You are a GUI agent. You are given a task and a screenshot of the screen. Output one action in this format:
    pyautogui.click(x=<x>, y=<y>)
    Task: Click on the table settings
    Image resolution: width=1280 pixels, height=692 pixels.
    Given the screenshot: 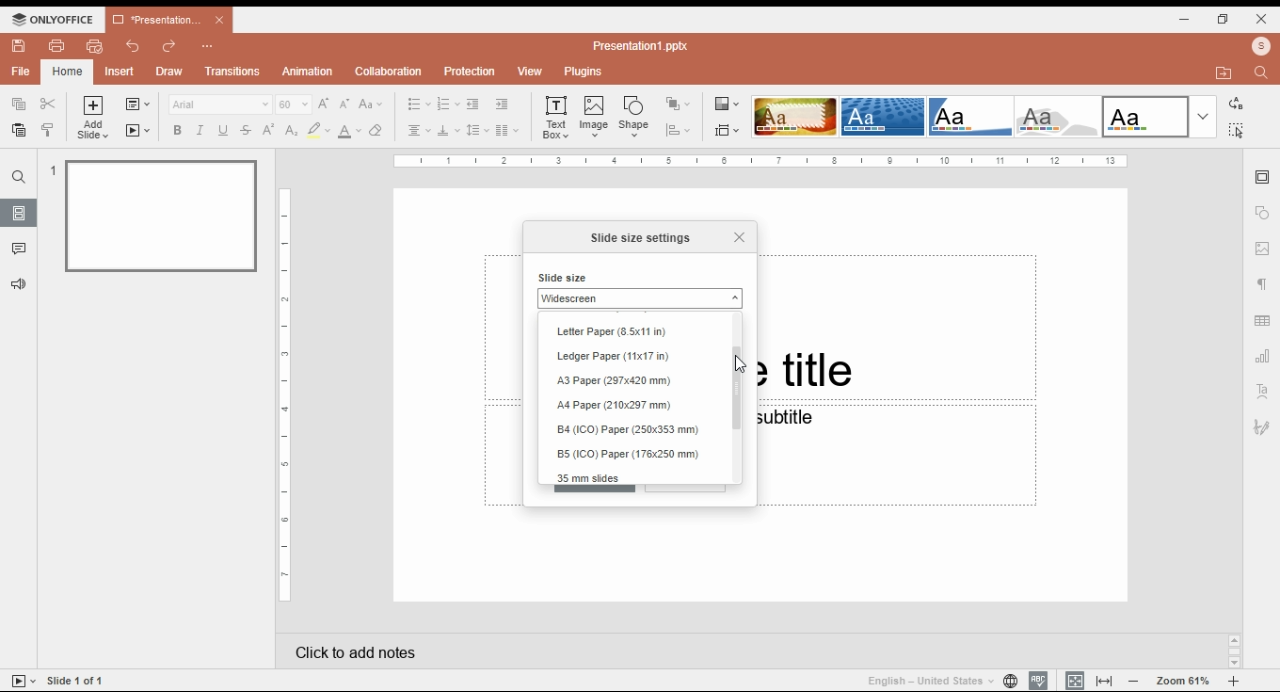 What is the action you would take?
    pyautogui.click(x=1264, y=323)
    